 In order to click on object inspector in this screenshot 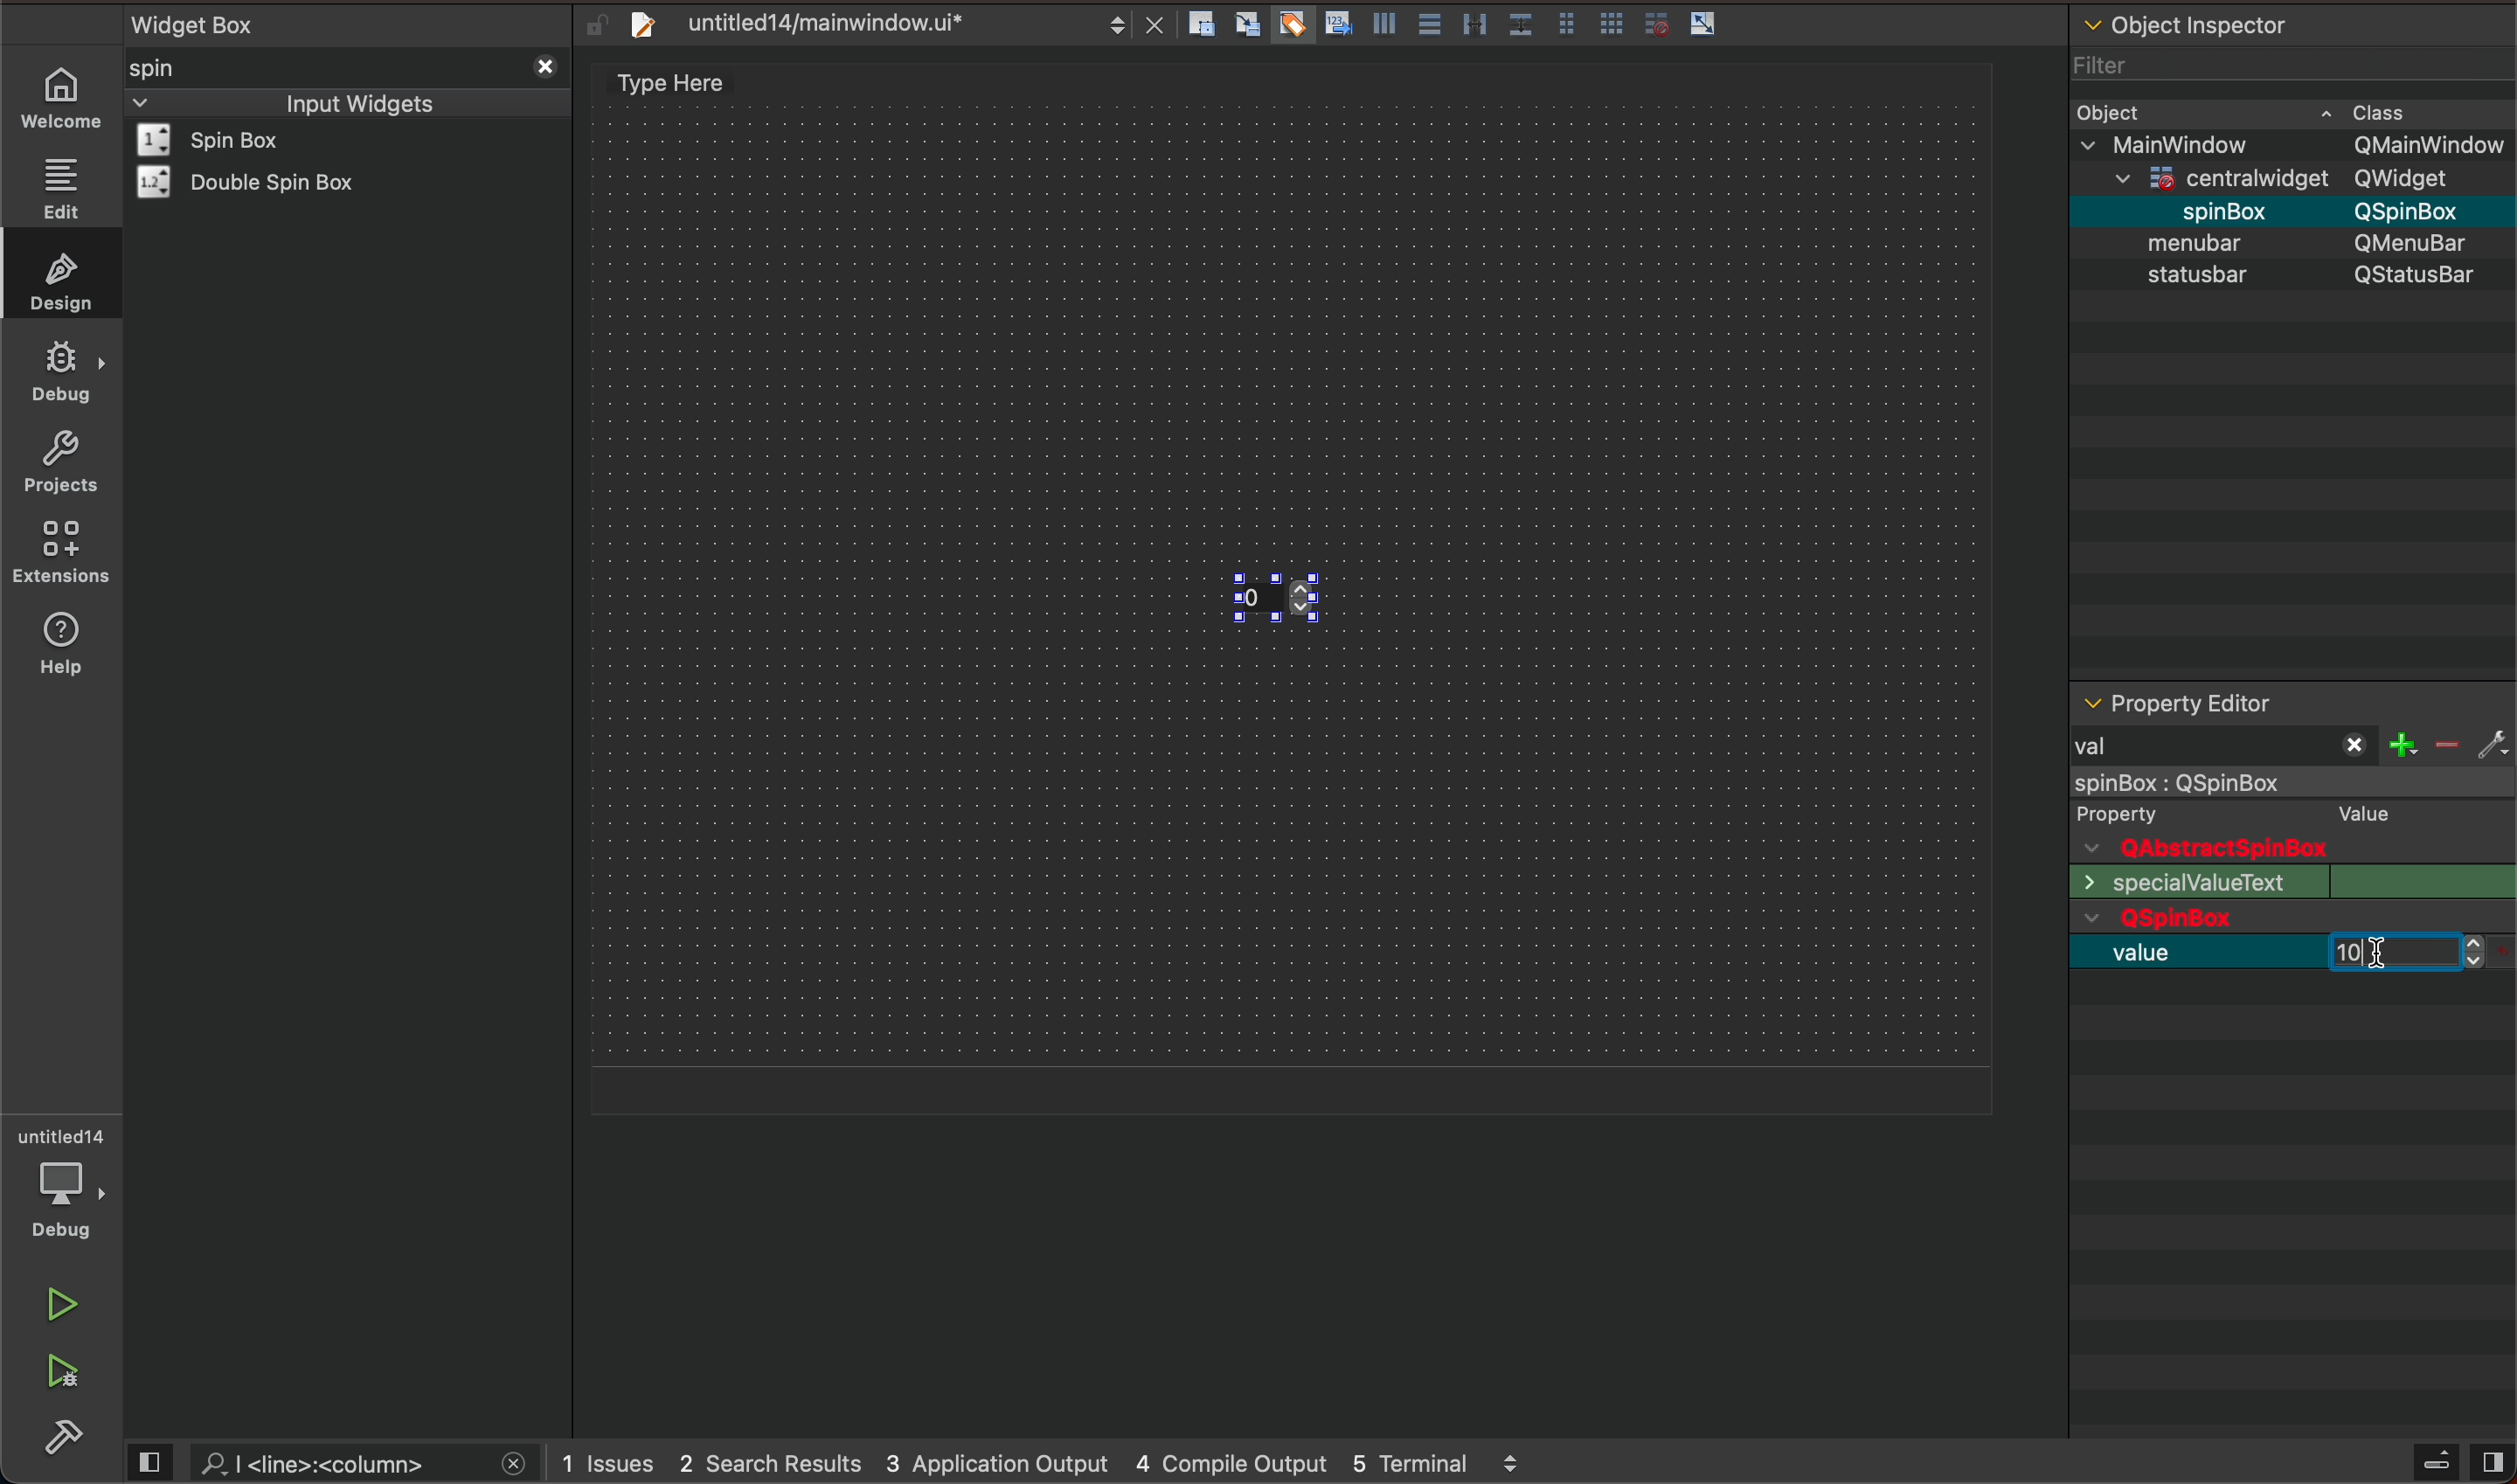, I will do `click(2293, 21)`.